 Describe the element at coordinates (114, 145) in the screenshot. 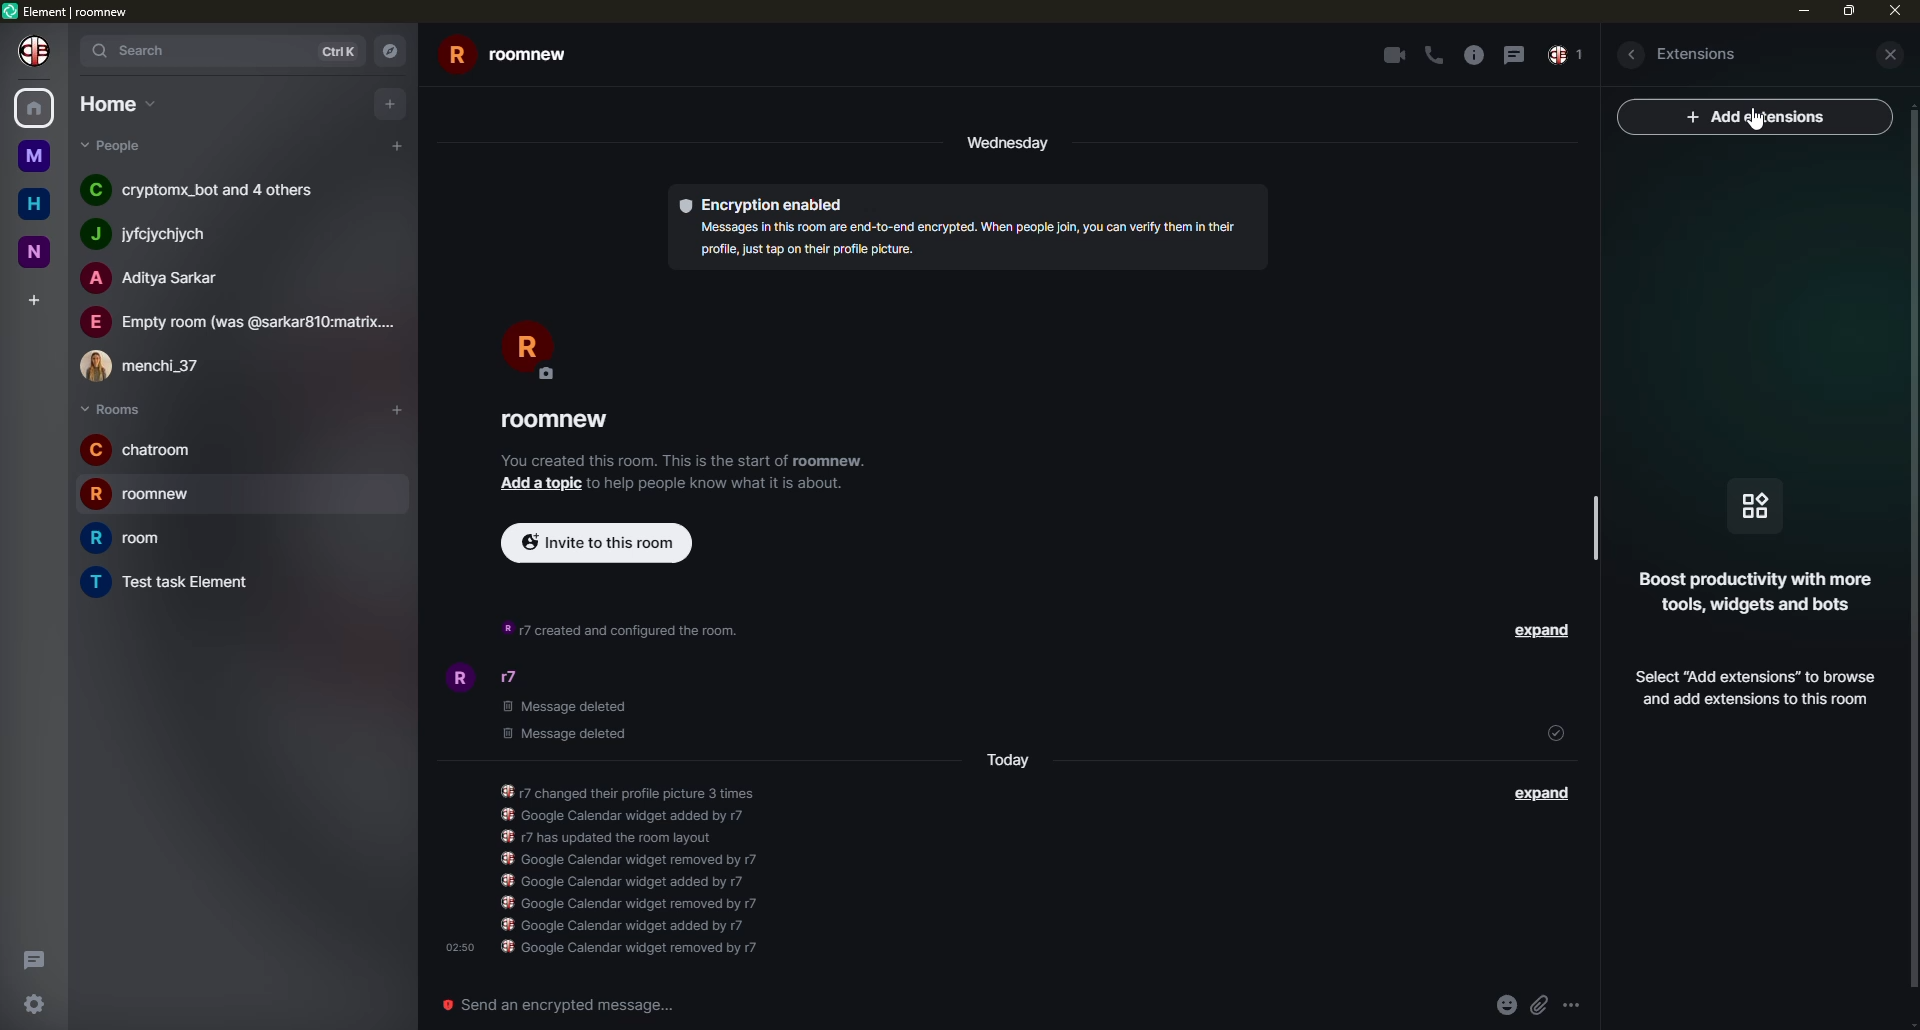

I see `people` at that location.